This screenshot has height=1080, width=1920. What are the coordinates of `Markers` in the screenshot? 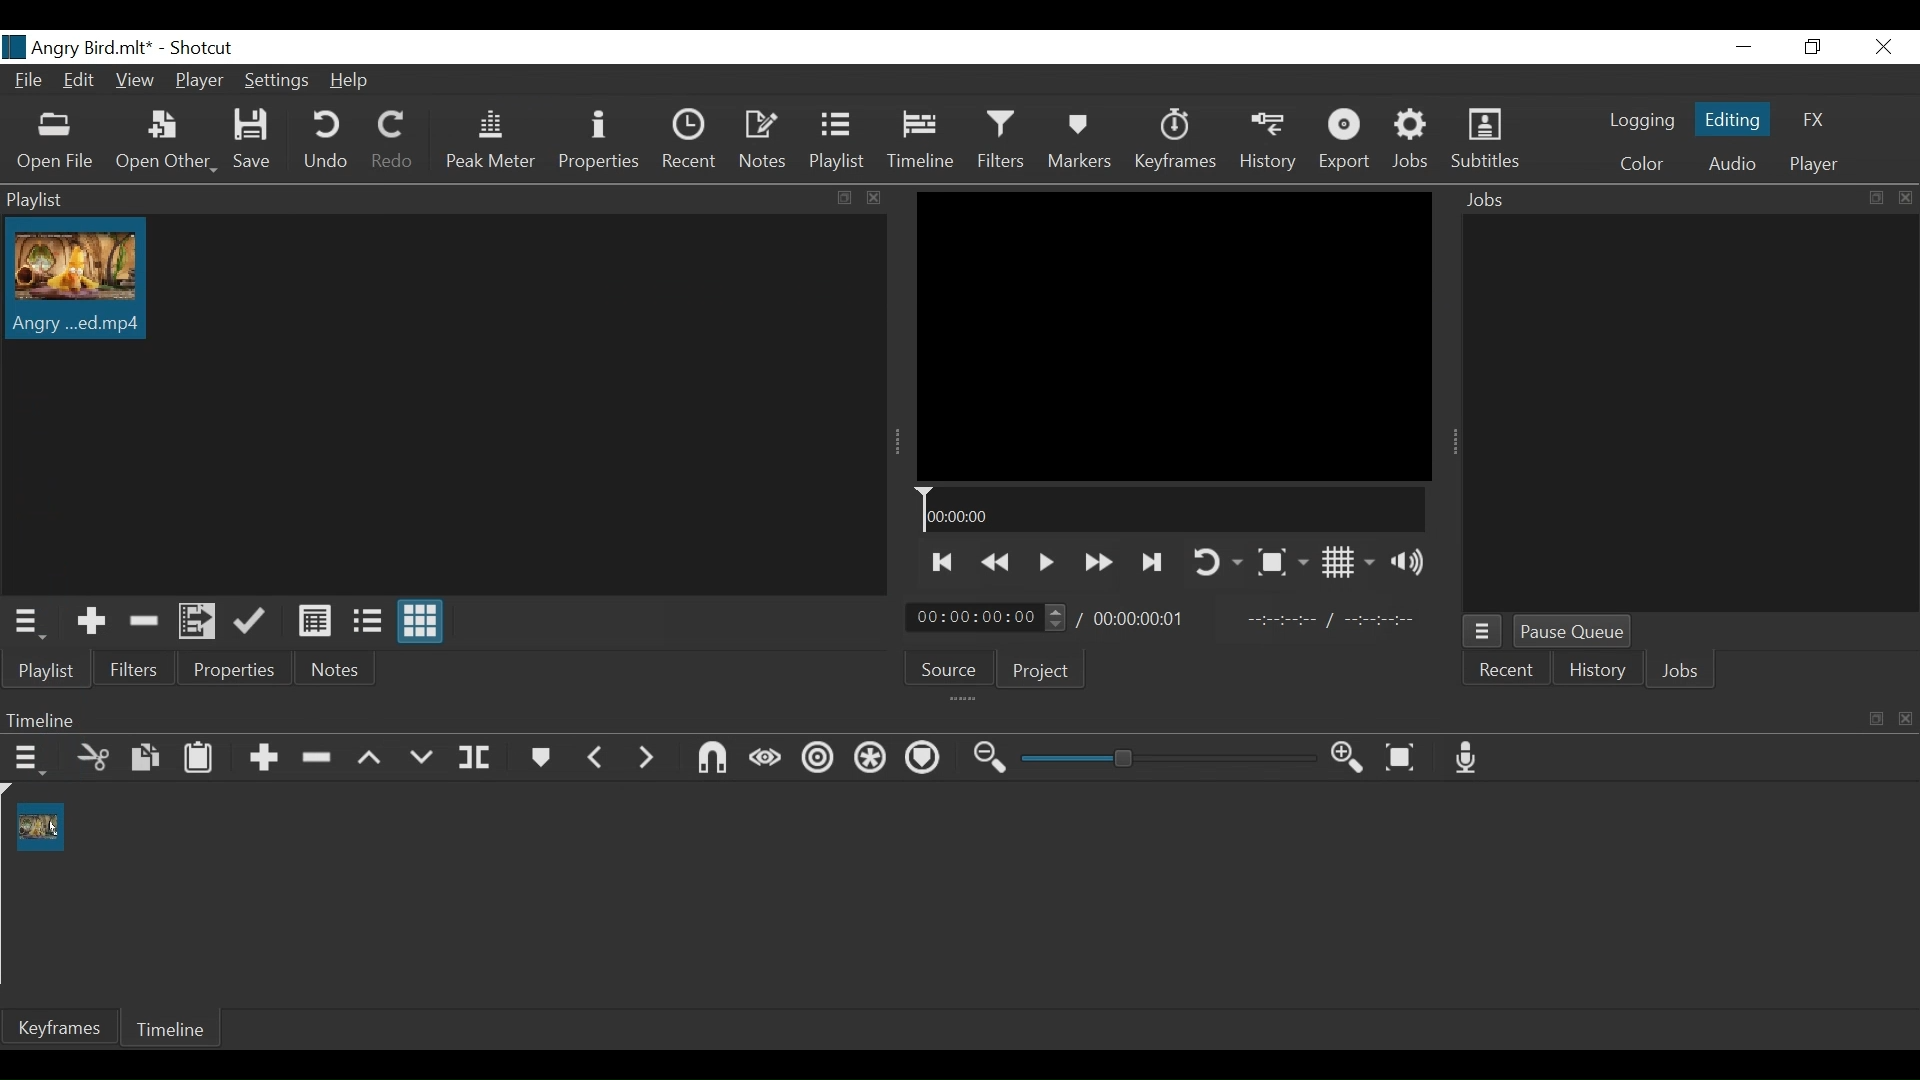 It's located at (1079, 140).